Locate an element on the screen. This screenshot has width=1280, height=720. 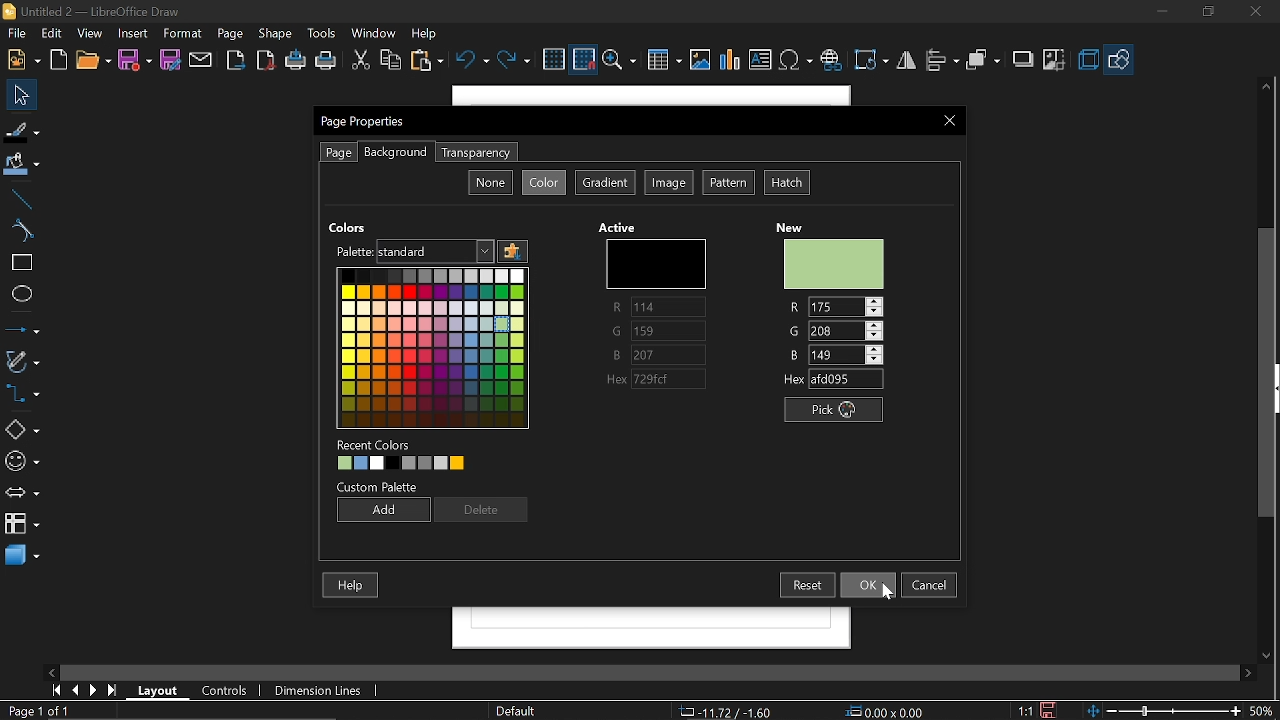
Add is located at coordinates (382, 509).